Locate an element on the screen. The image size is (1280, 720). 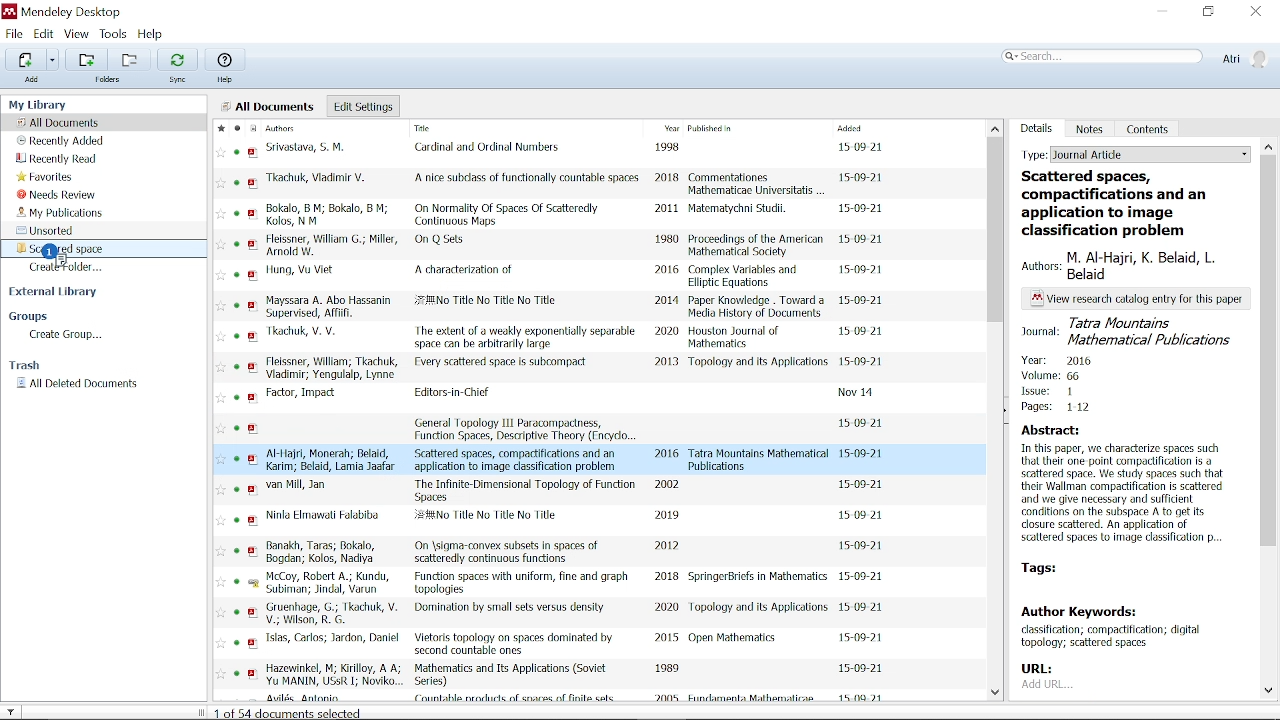
title is located at coordinates (454, 394).